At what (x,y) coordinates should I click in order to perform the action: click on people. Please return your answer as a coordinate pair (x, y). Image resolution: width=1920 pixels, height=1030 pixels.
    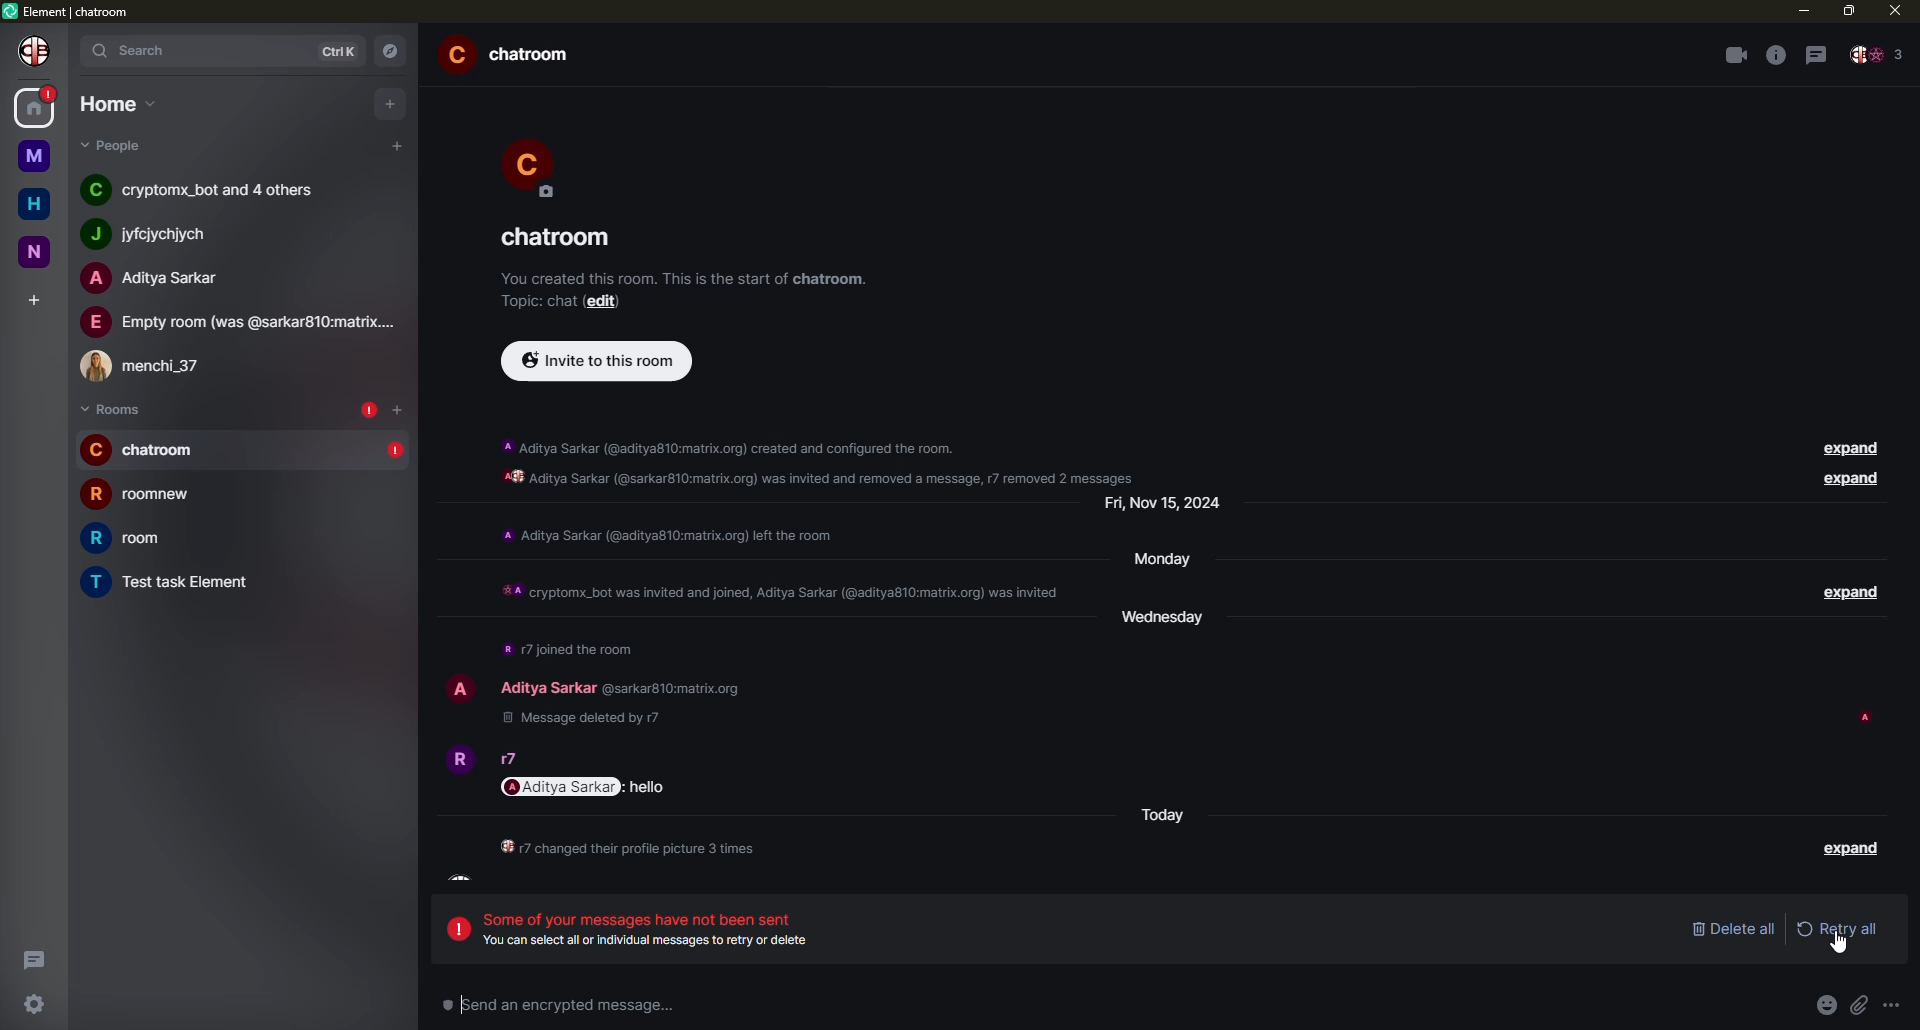
    Looking at the image, I should click on (153, 367).